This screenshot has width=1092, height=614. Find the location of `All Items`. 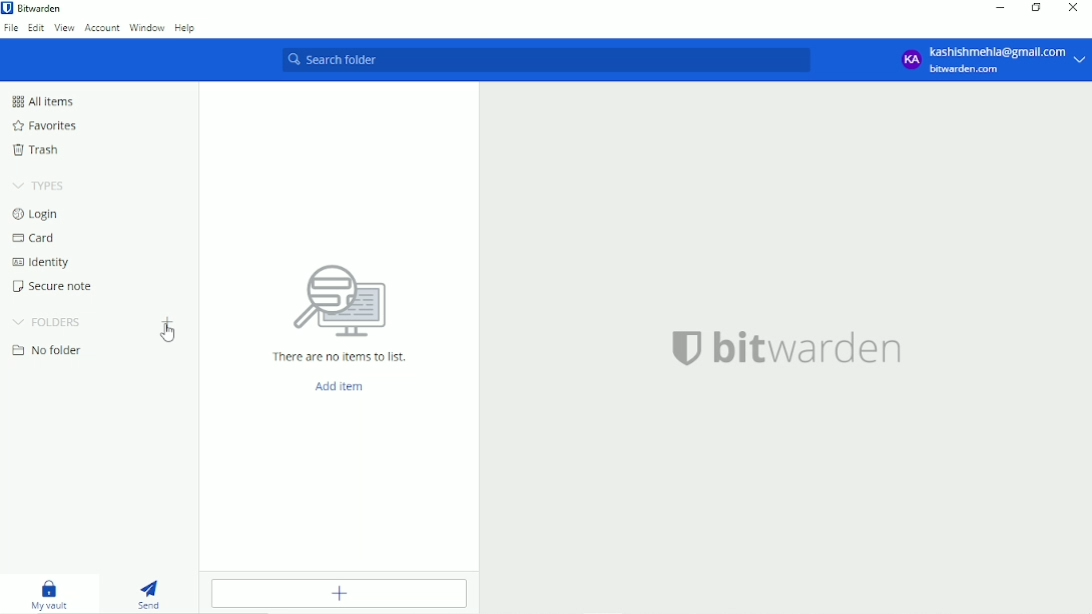

All Items is located at coordinates (44, 101).